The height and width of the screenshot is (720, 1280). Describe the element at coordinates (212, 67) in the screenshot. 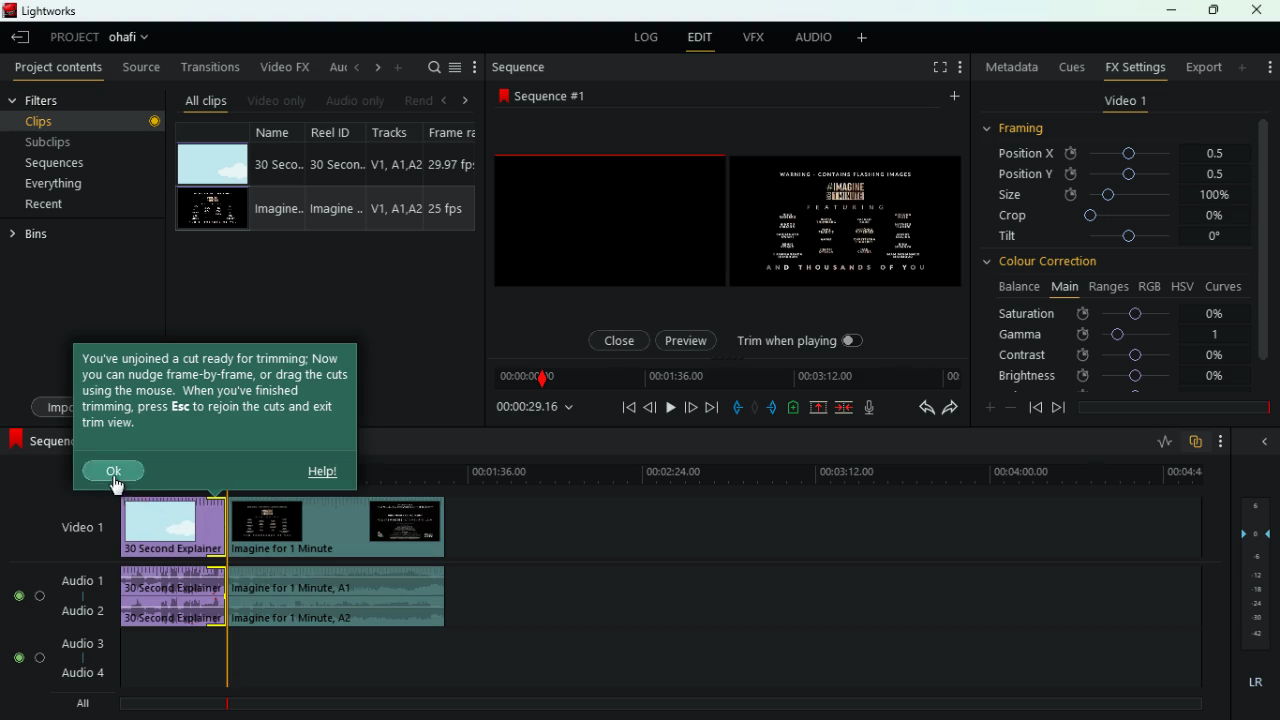

I see `transitions` at that location.